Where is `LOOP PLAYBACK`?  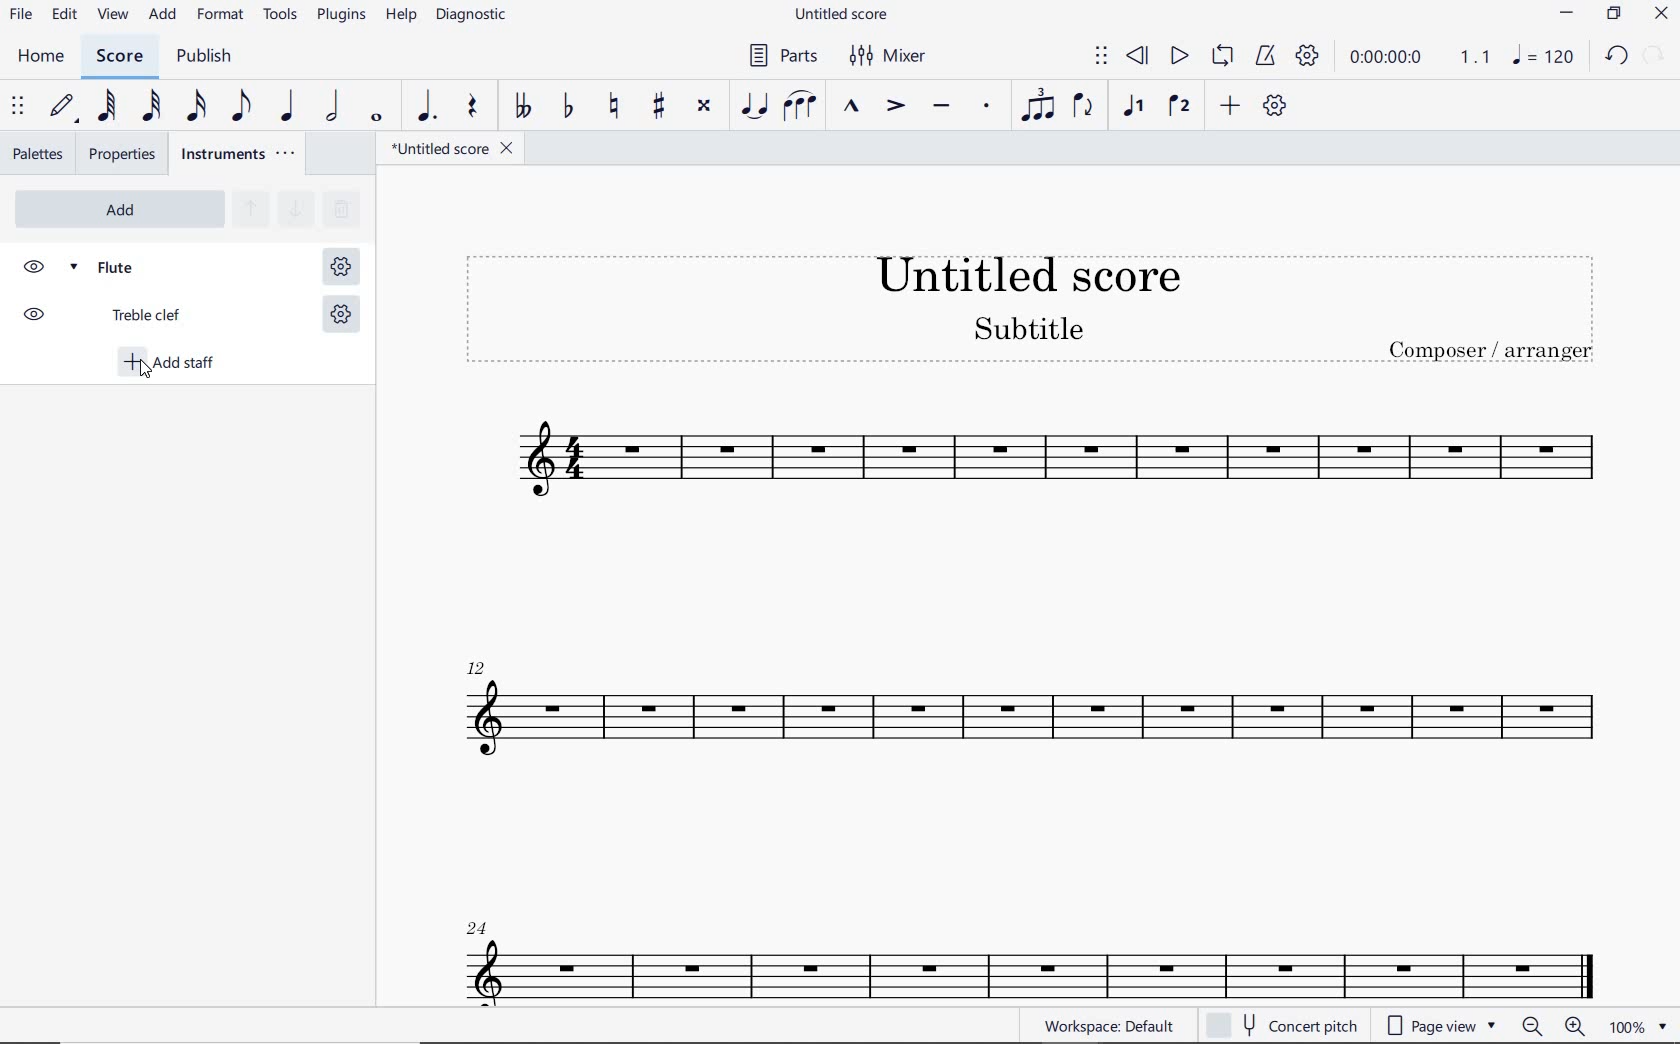
LOOP PLAYBACK is located at coordinates (1221, 60).